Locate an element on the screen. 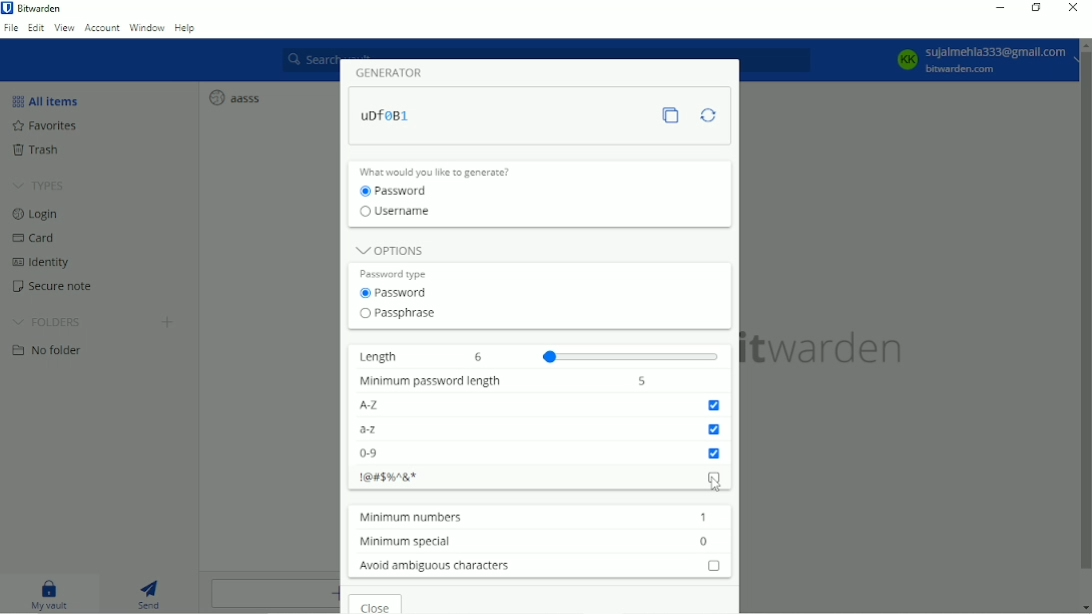 The image size is (1092, 614). passphrase radio button is located at coordinates (393, 316).